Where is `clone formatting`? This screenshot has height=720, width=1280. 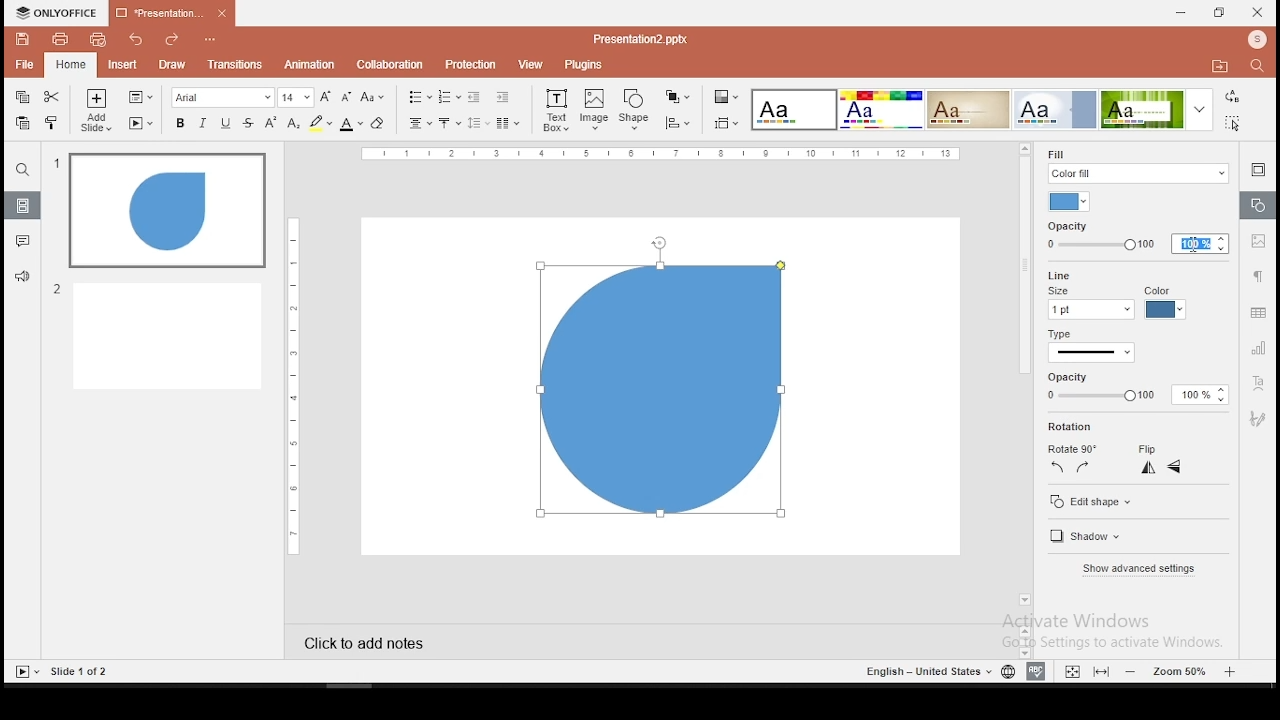
clone formatting is located at coordinates (52, 121).